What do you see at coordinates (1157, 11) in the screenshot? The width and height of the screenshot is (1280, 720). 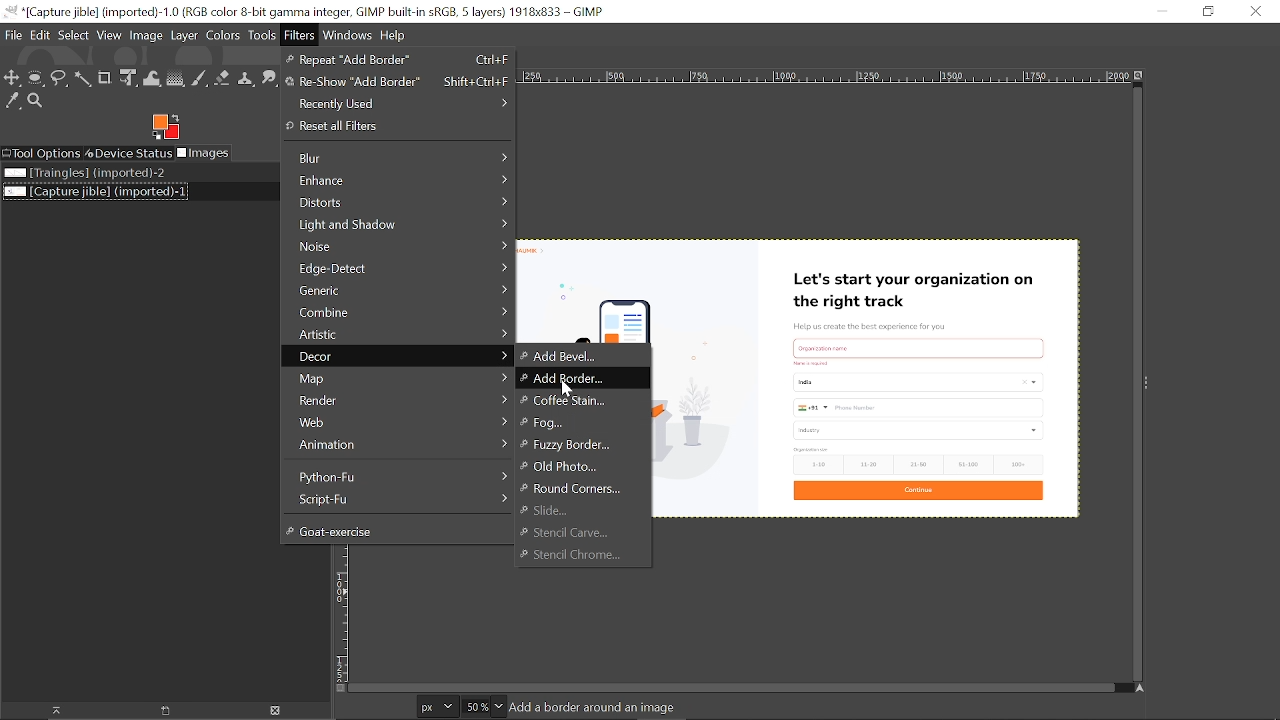 I see `Minimize` at bounding box center [1157, 11].